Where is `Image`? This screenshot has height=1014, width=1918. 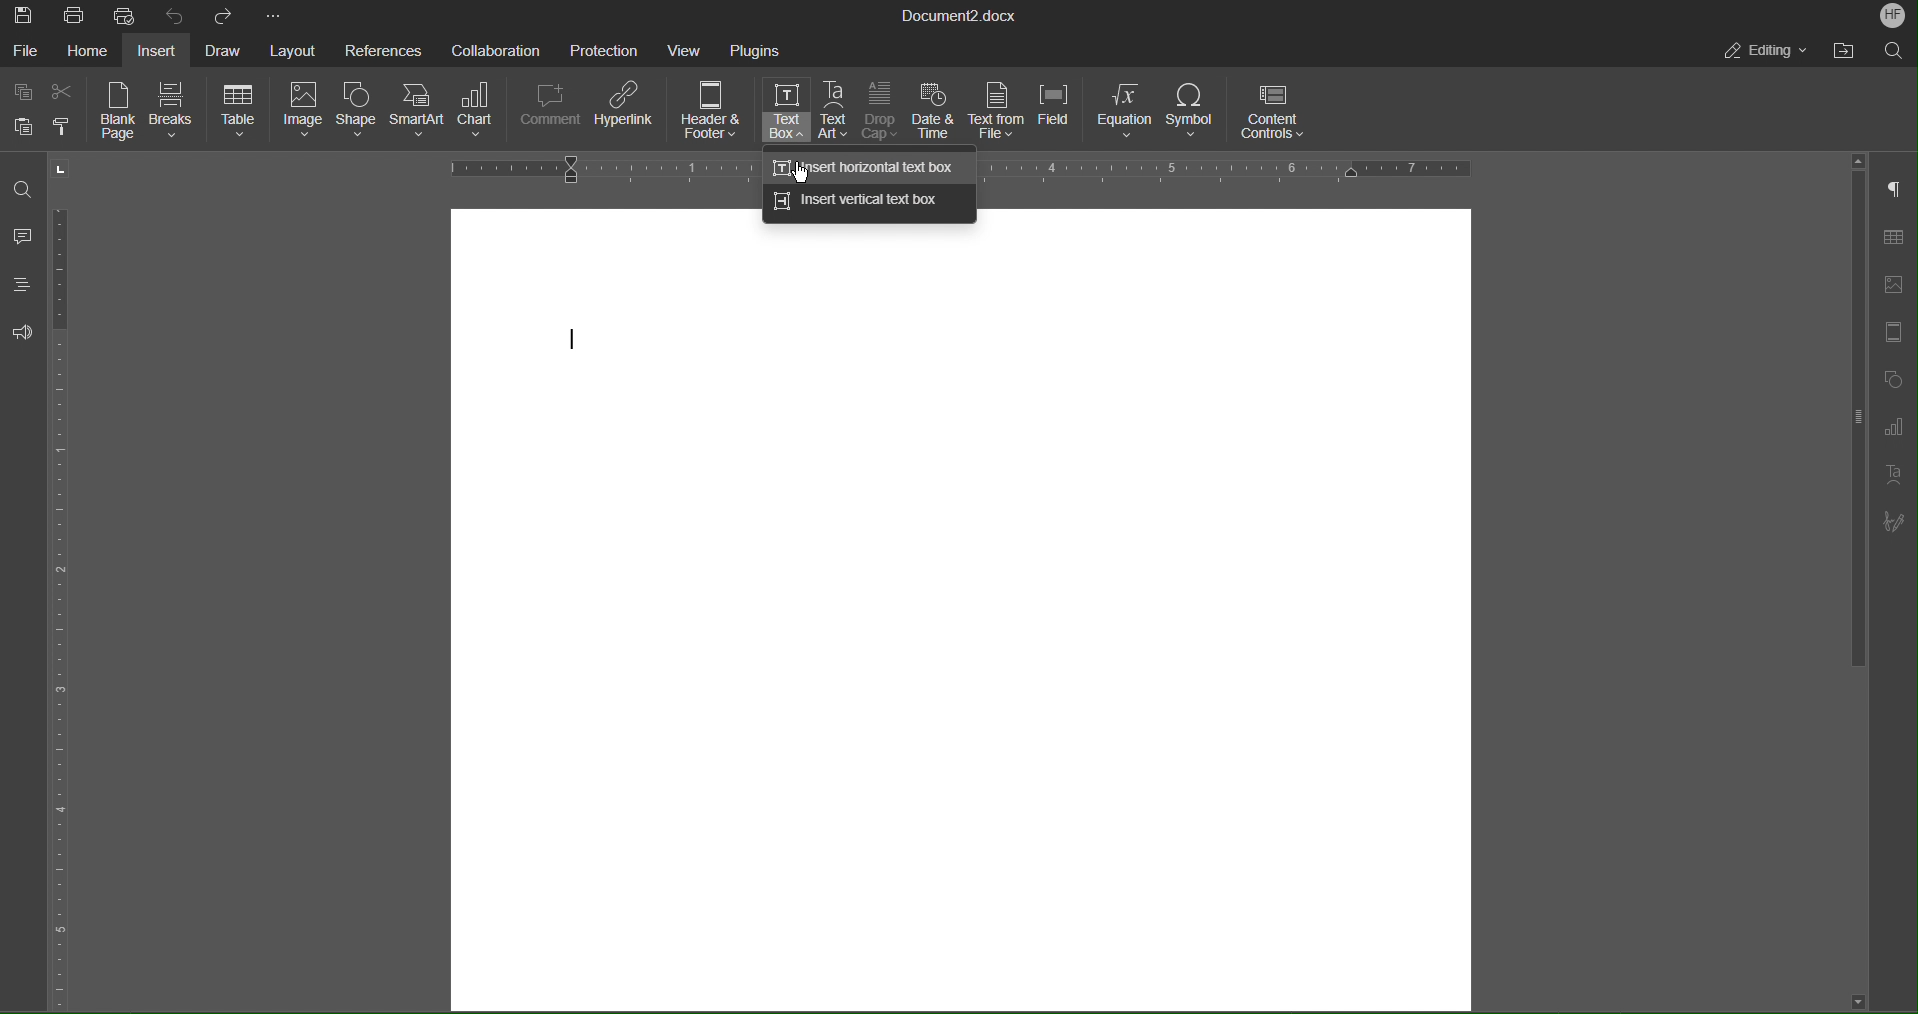 Image is located at coordinates (302, 113).